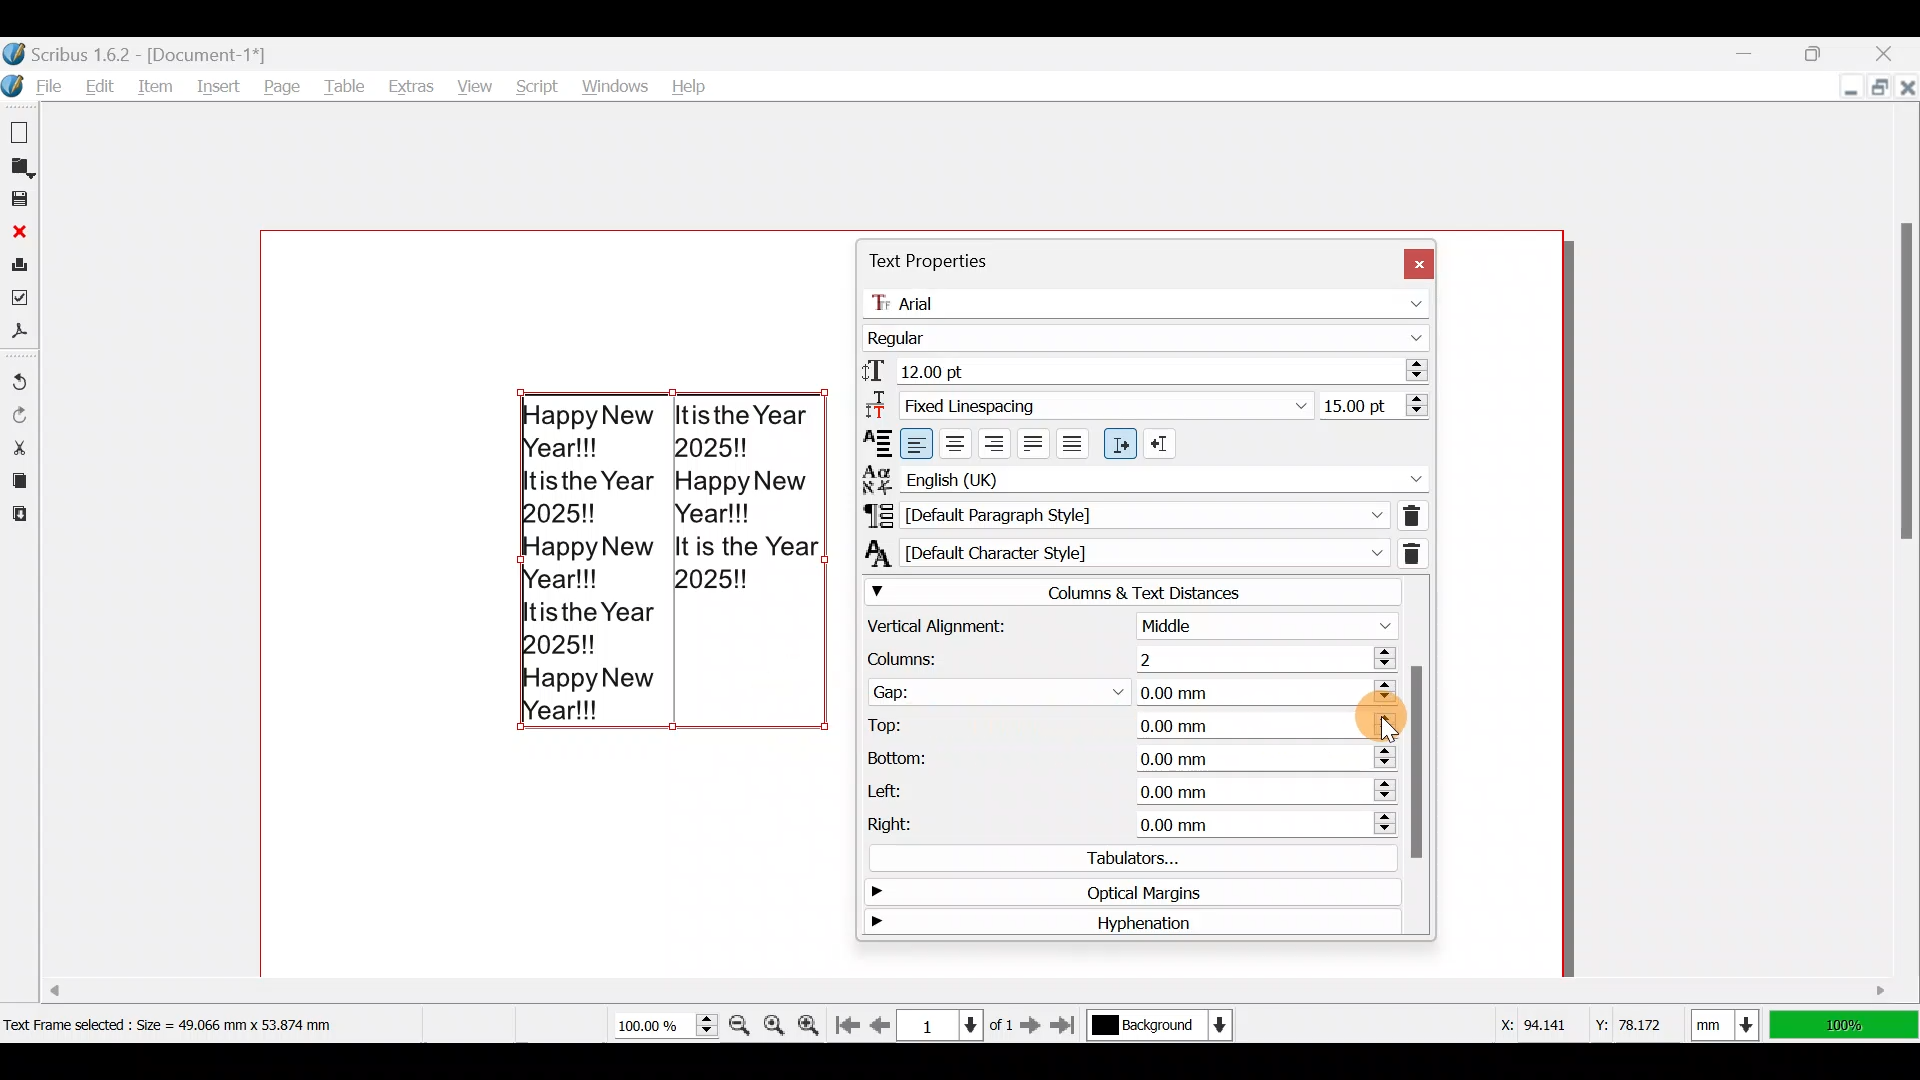  I want to click on Tabulators, so click(1123, 859).